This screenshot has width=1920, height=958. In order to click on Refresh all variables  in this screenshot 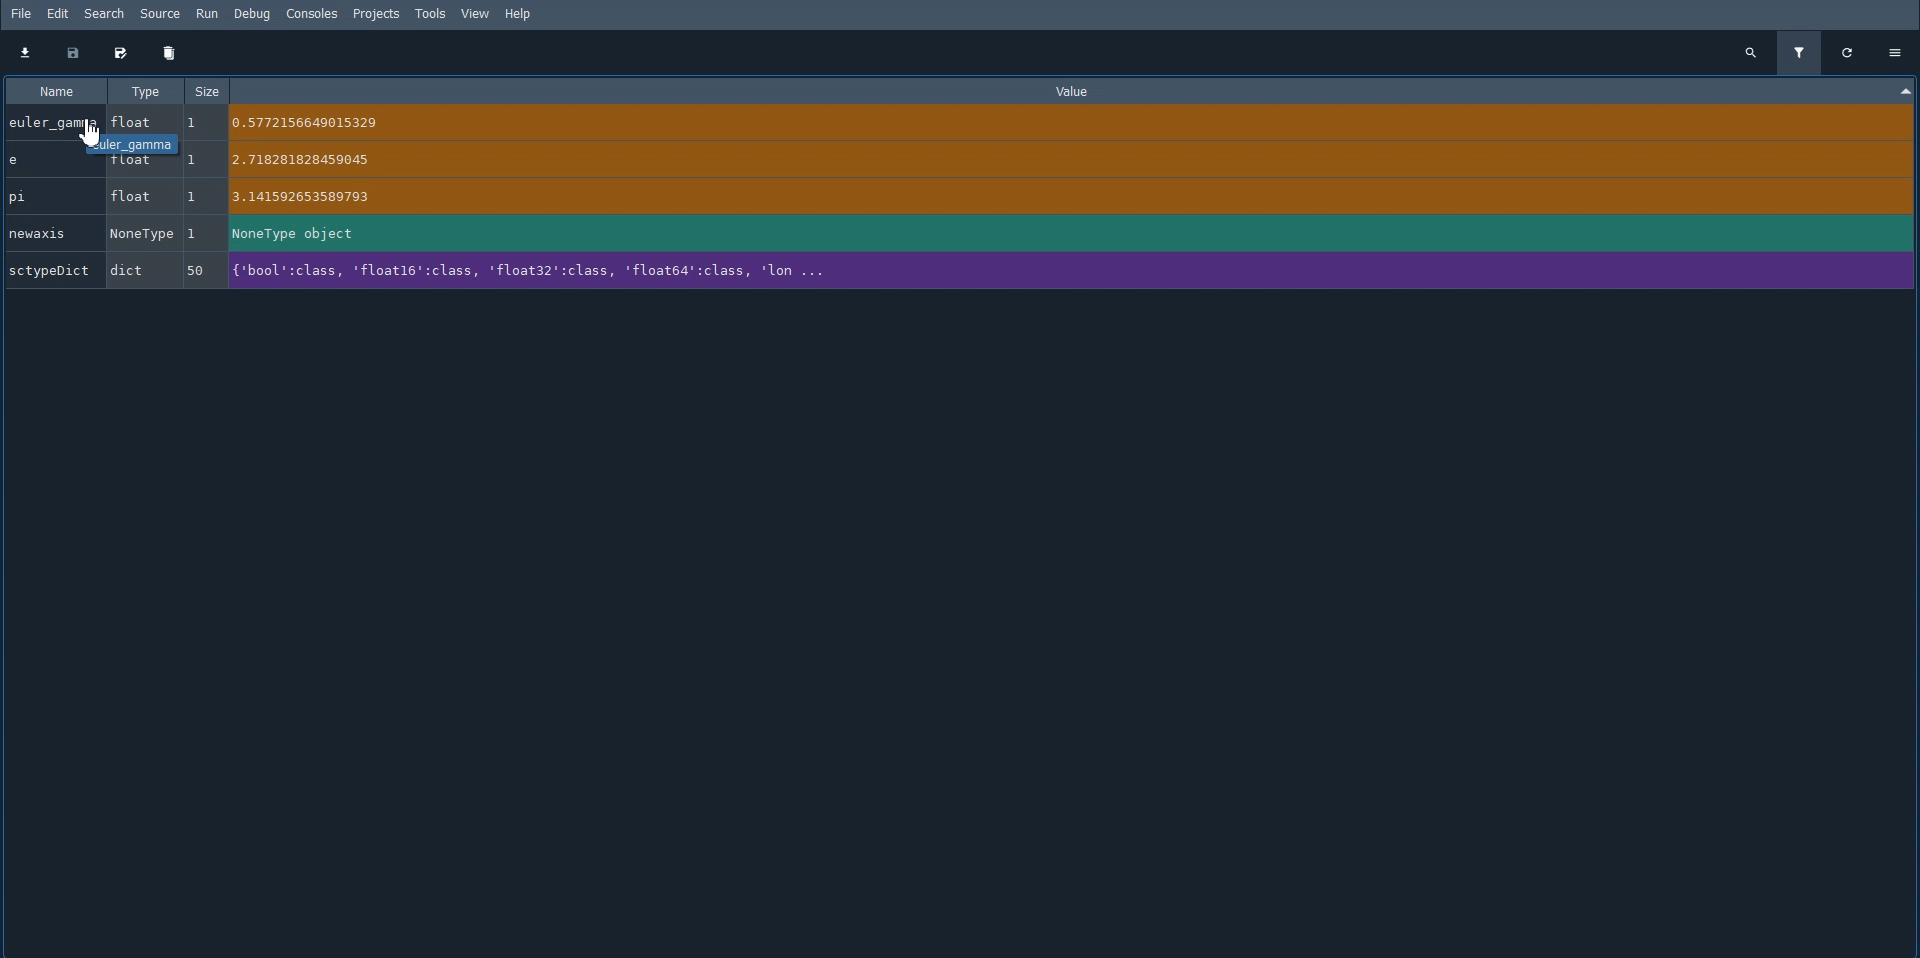, I will do `click(1850, 52)`.